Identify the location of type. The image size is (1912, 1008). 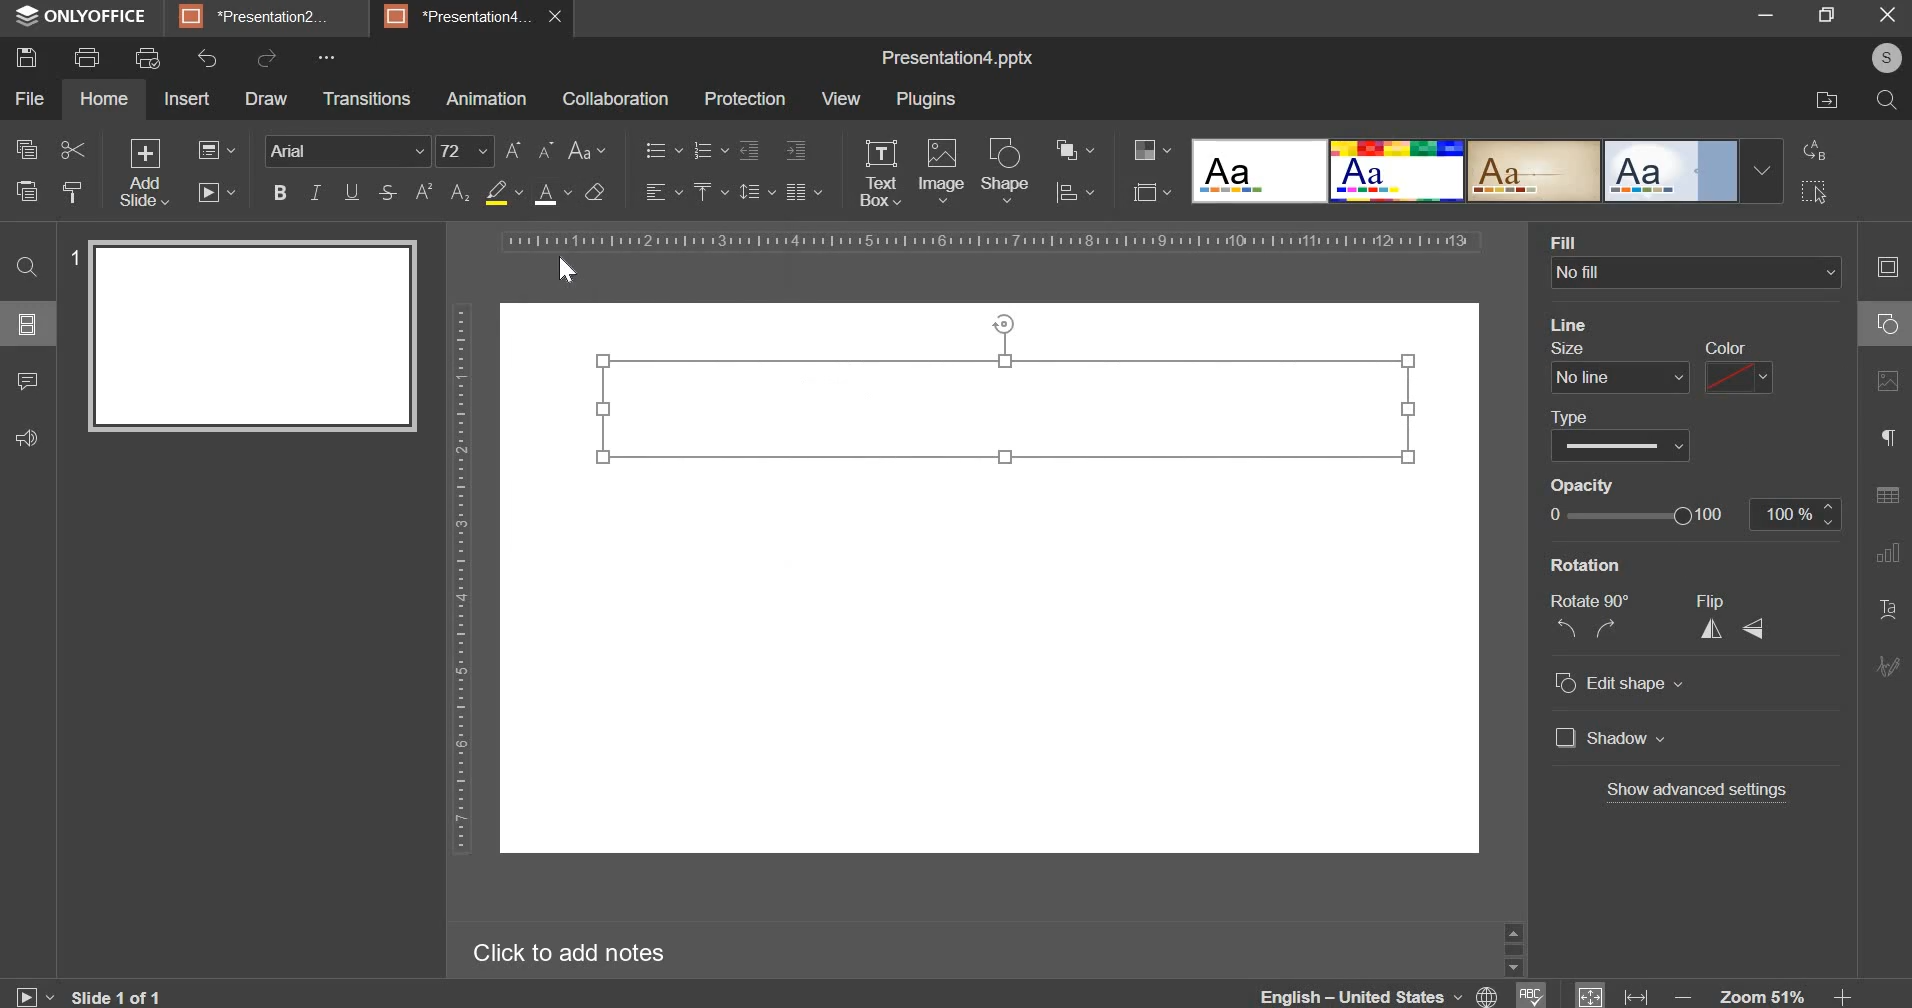
(1618, 432).